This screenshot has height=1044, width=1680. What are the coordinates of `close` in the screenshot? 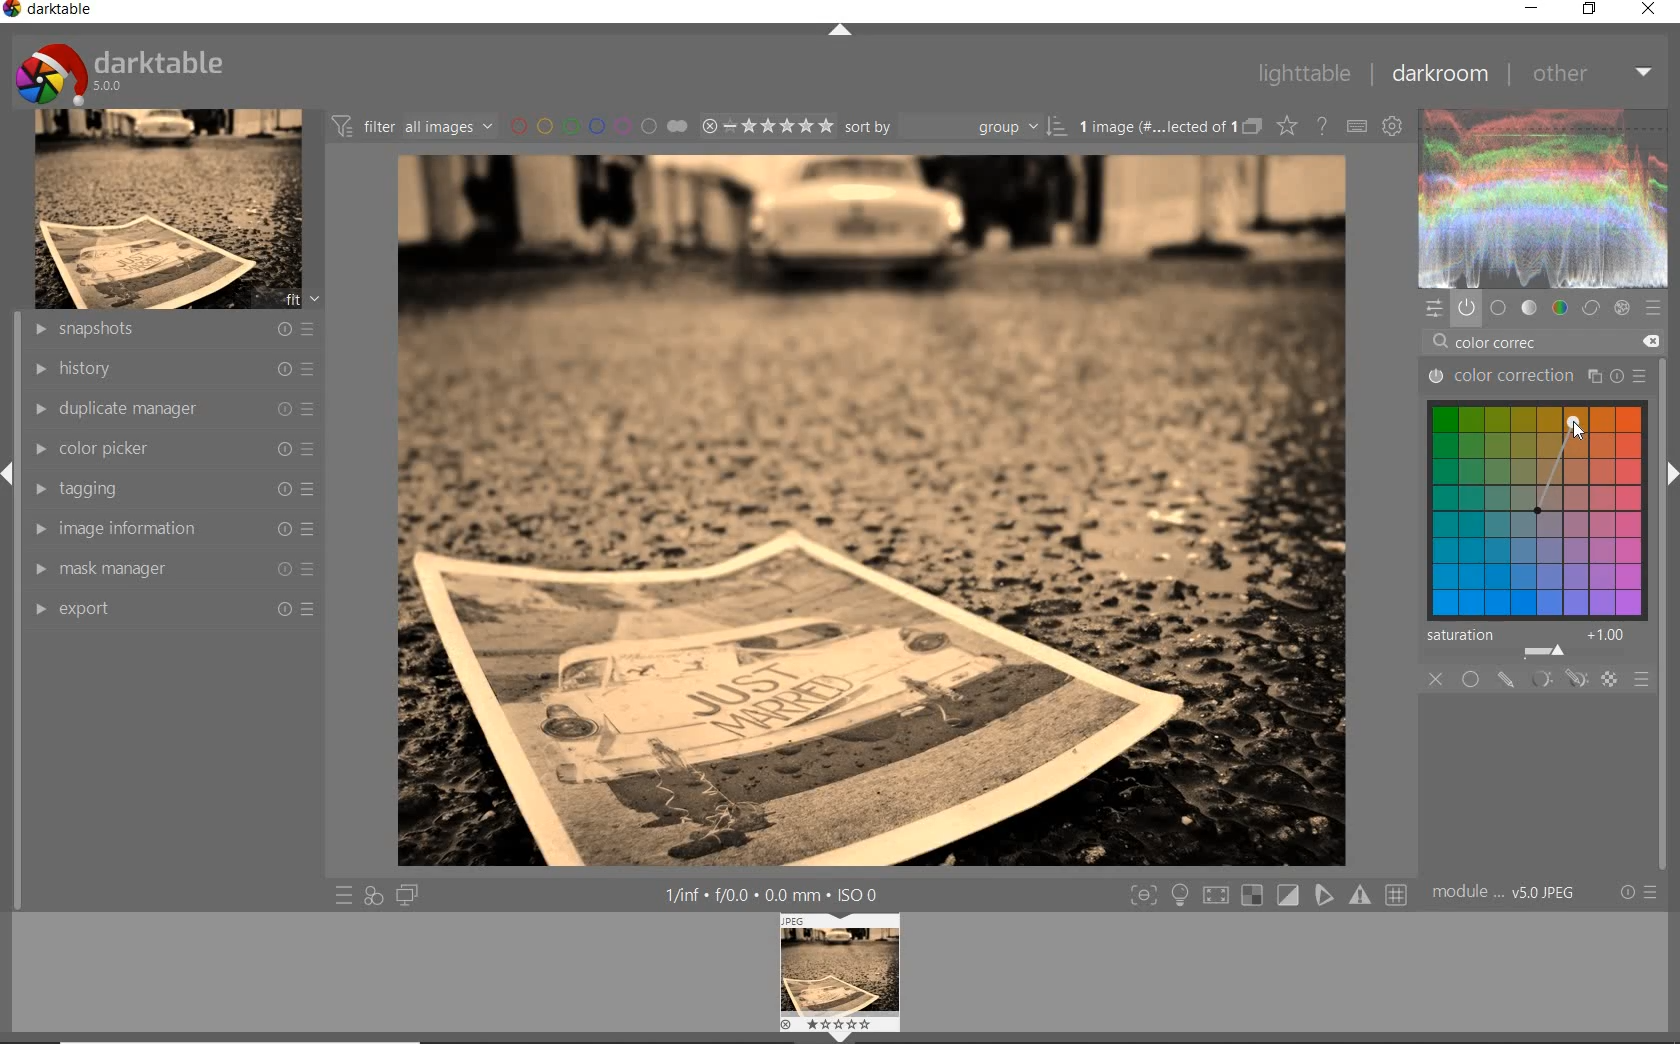 It's located at (1436, 679).